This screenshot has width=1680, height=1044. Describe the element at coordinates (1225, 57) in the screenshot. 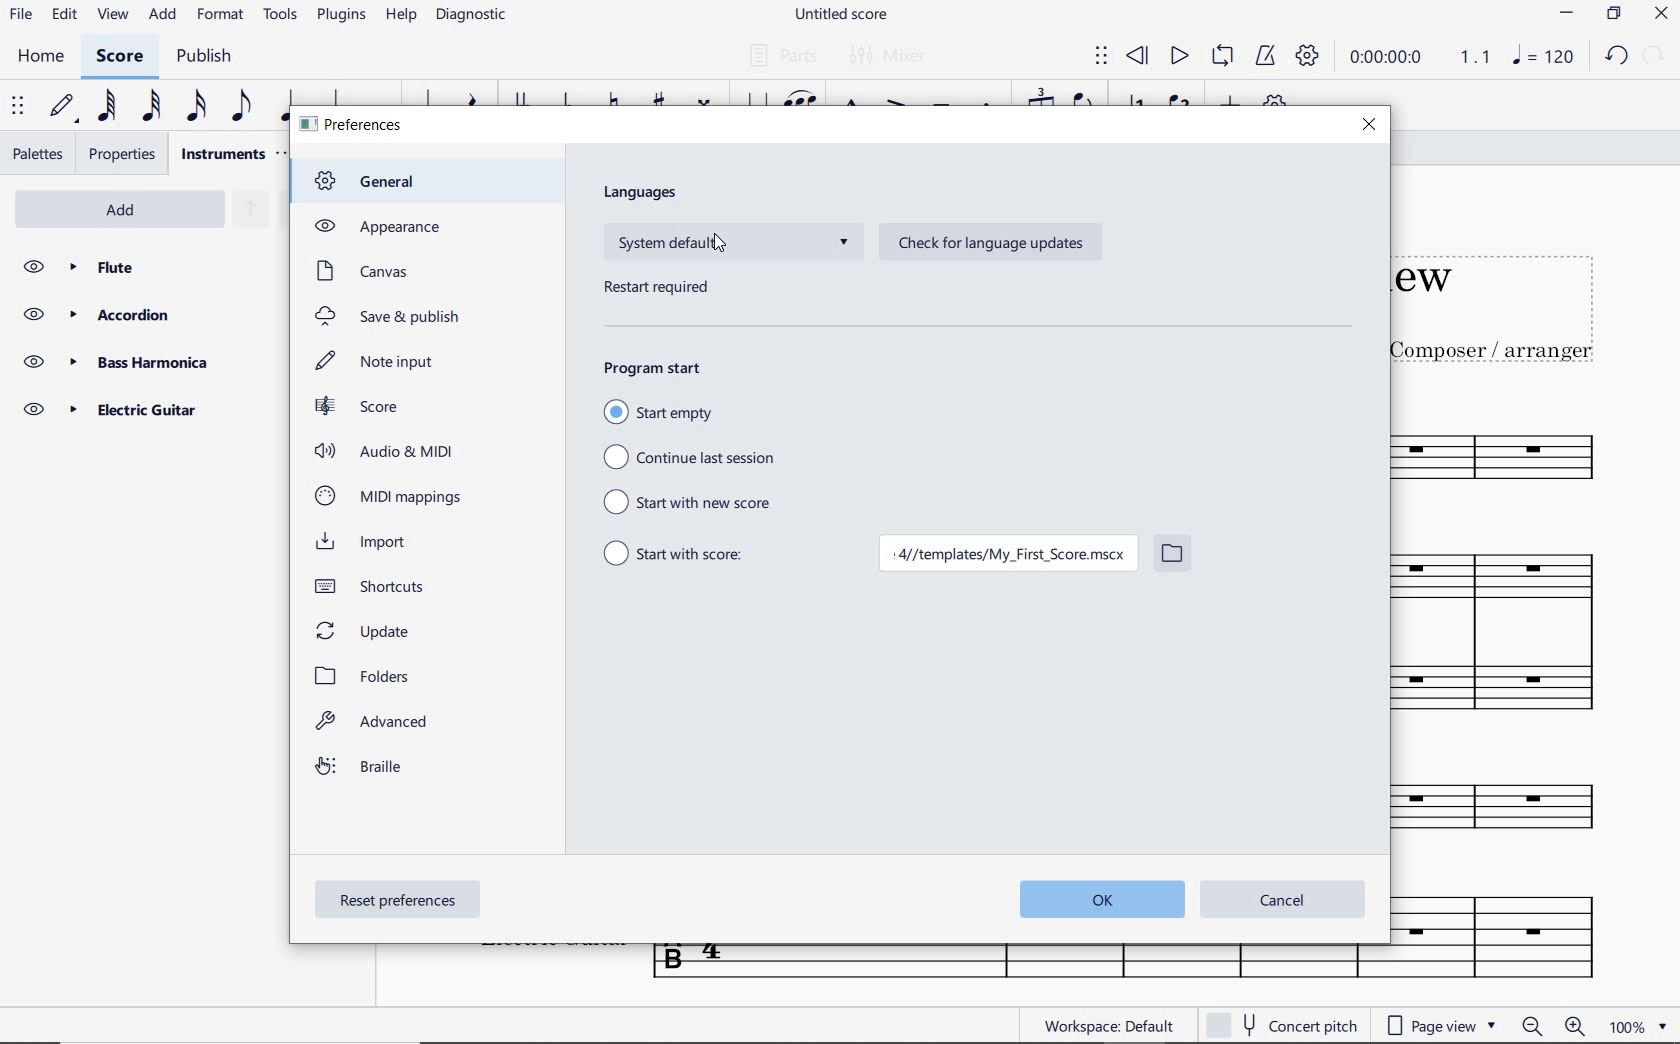

I see `loop playback` at that location.